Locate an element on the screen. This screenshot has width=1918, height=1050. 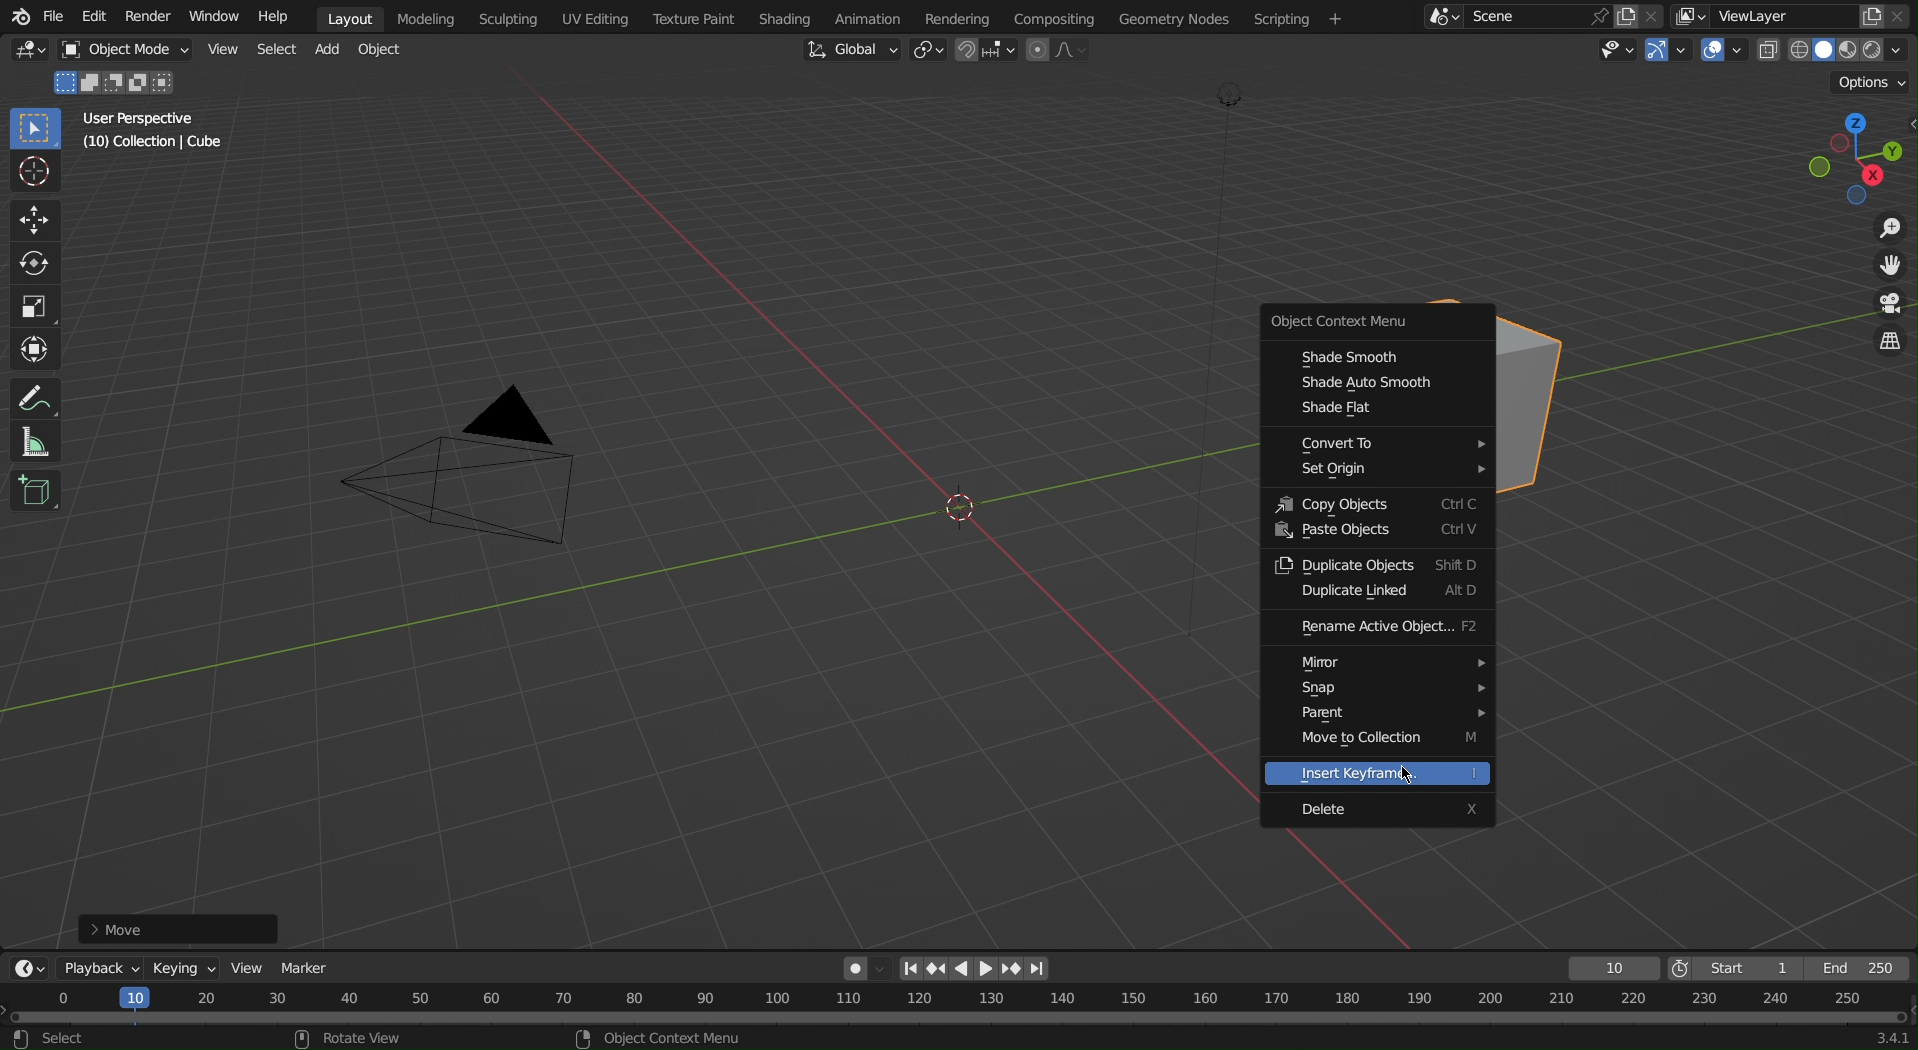
Blender is located at coordinates (17, 15).